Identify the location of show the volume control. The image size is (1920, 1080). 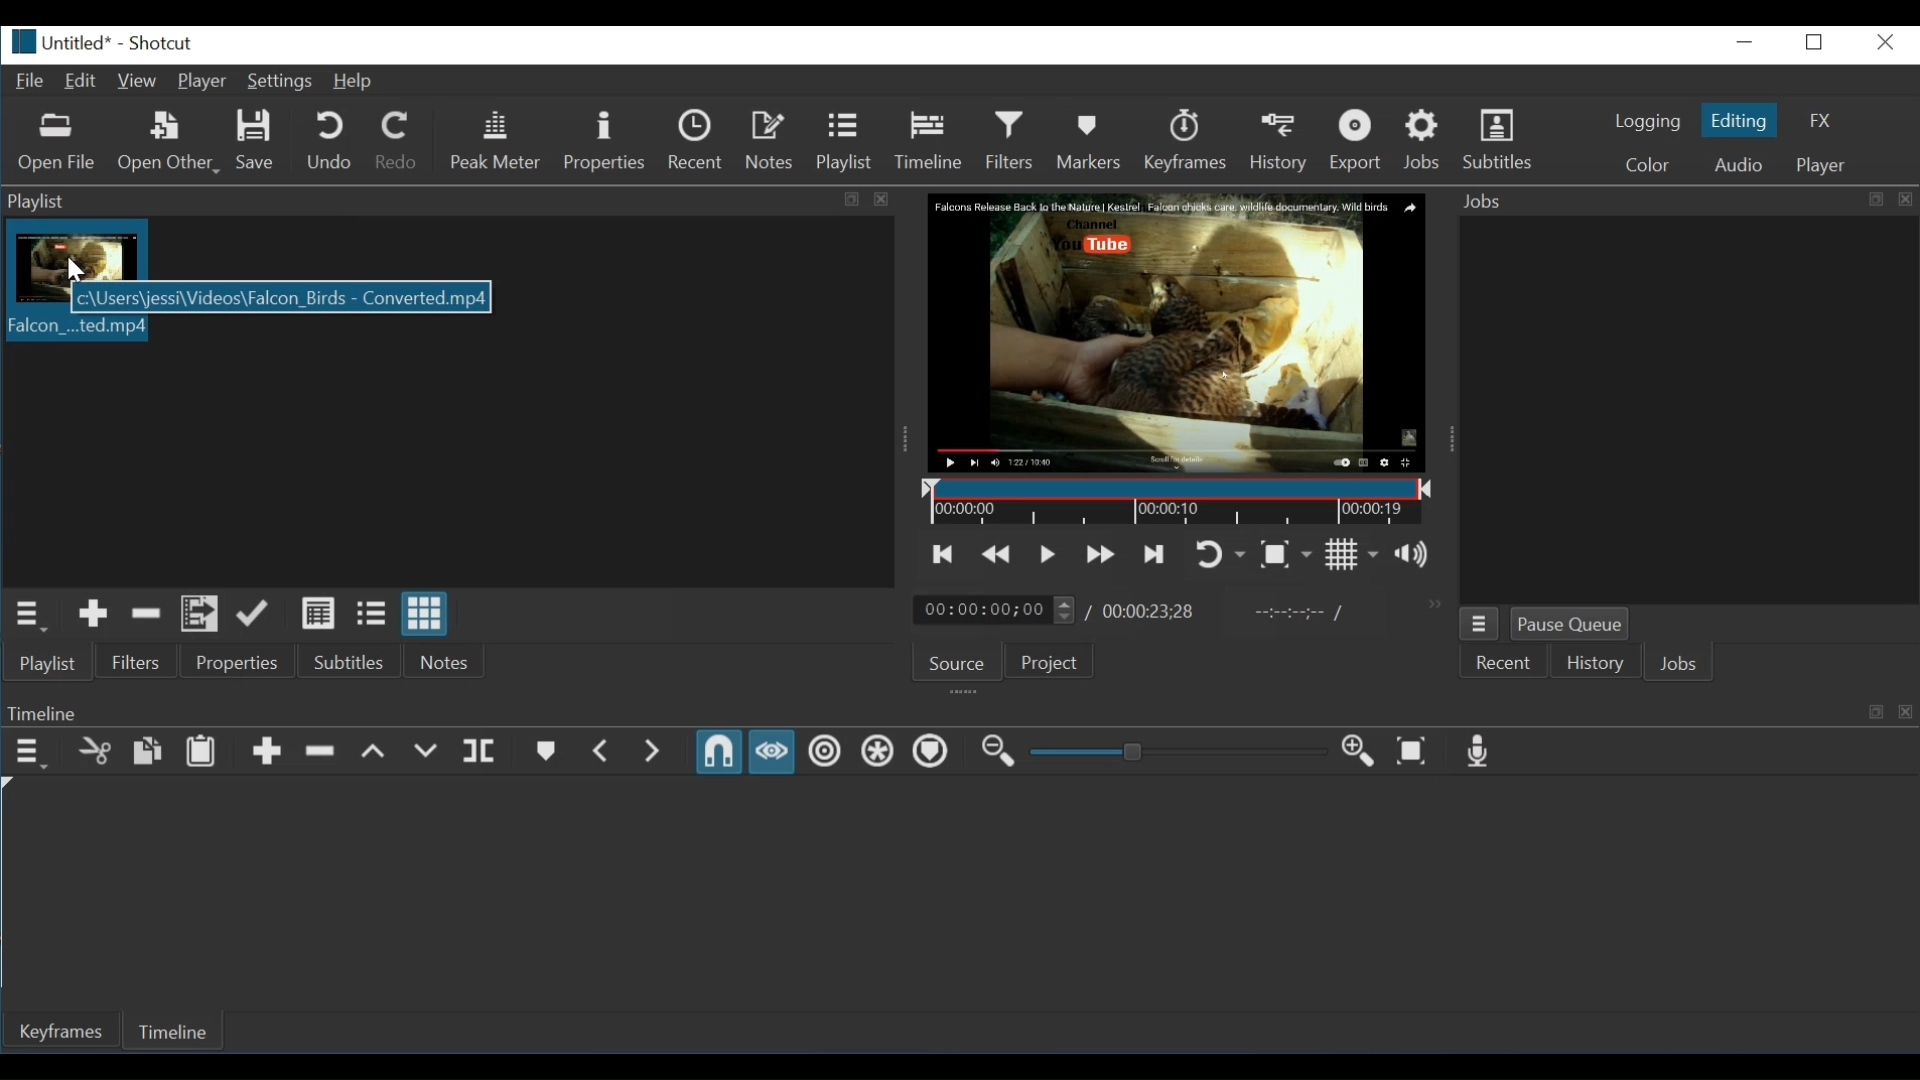
(1418, 554).